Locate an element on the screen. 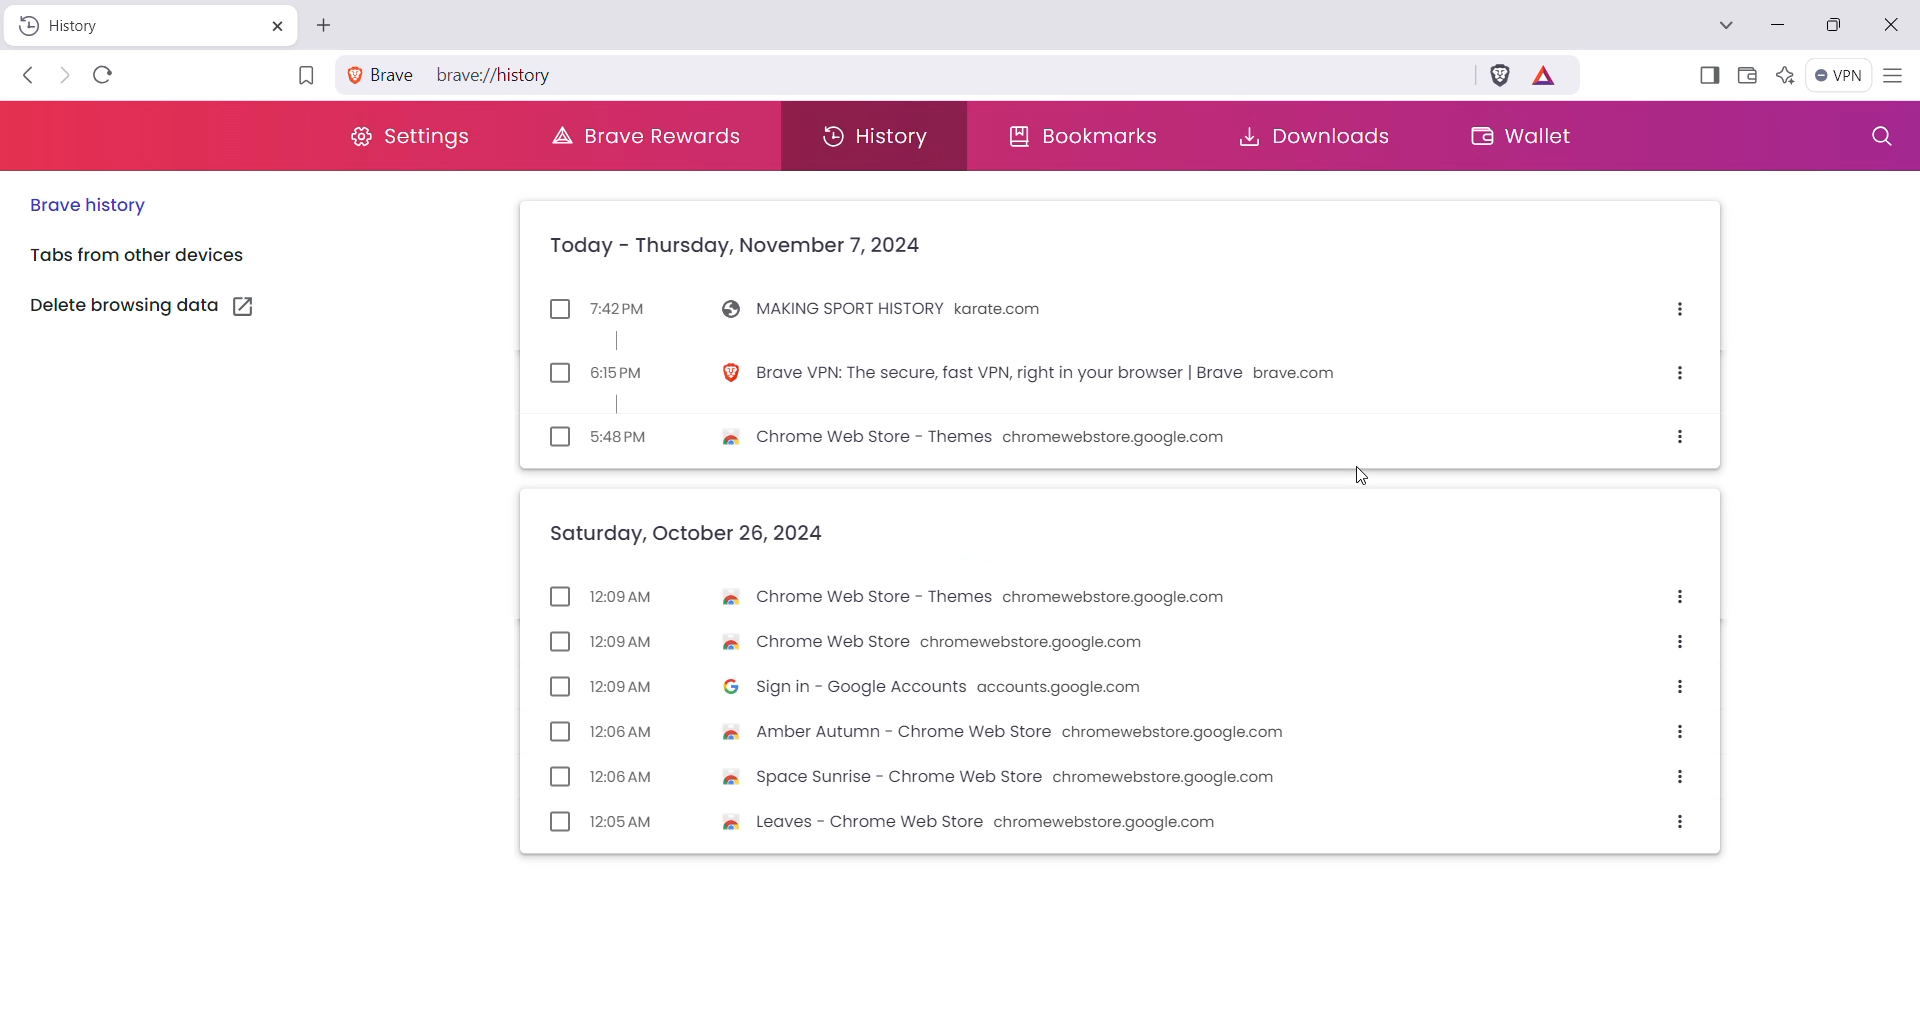  Search Tabs is located at coordinates (1728, 25).